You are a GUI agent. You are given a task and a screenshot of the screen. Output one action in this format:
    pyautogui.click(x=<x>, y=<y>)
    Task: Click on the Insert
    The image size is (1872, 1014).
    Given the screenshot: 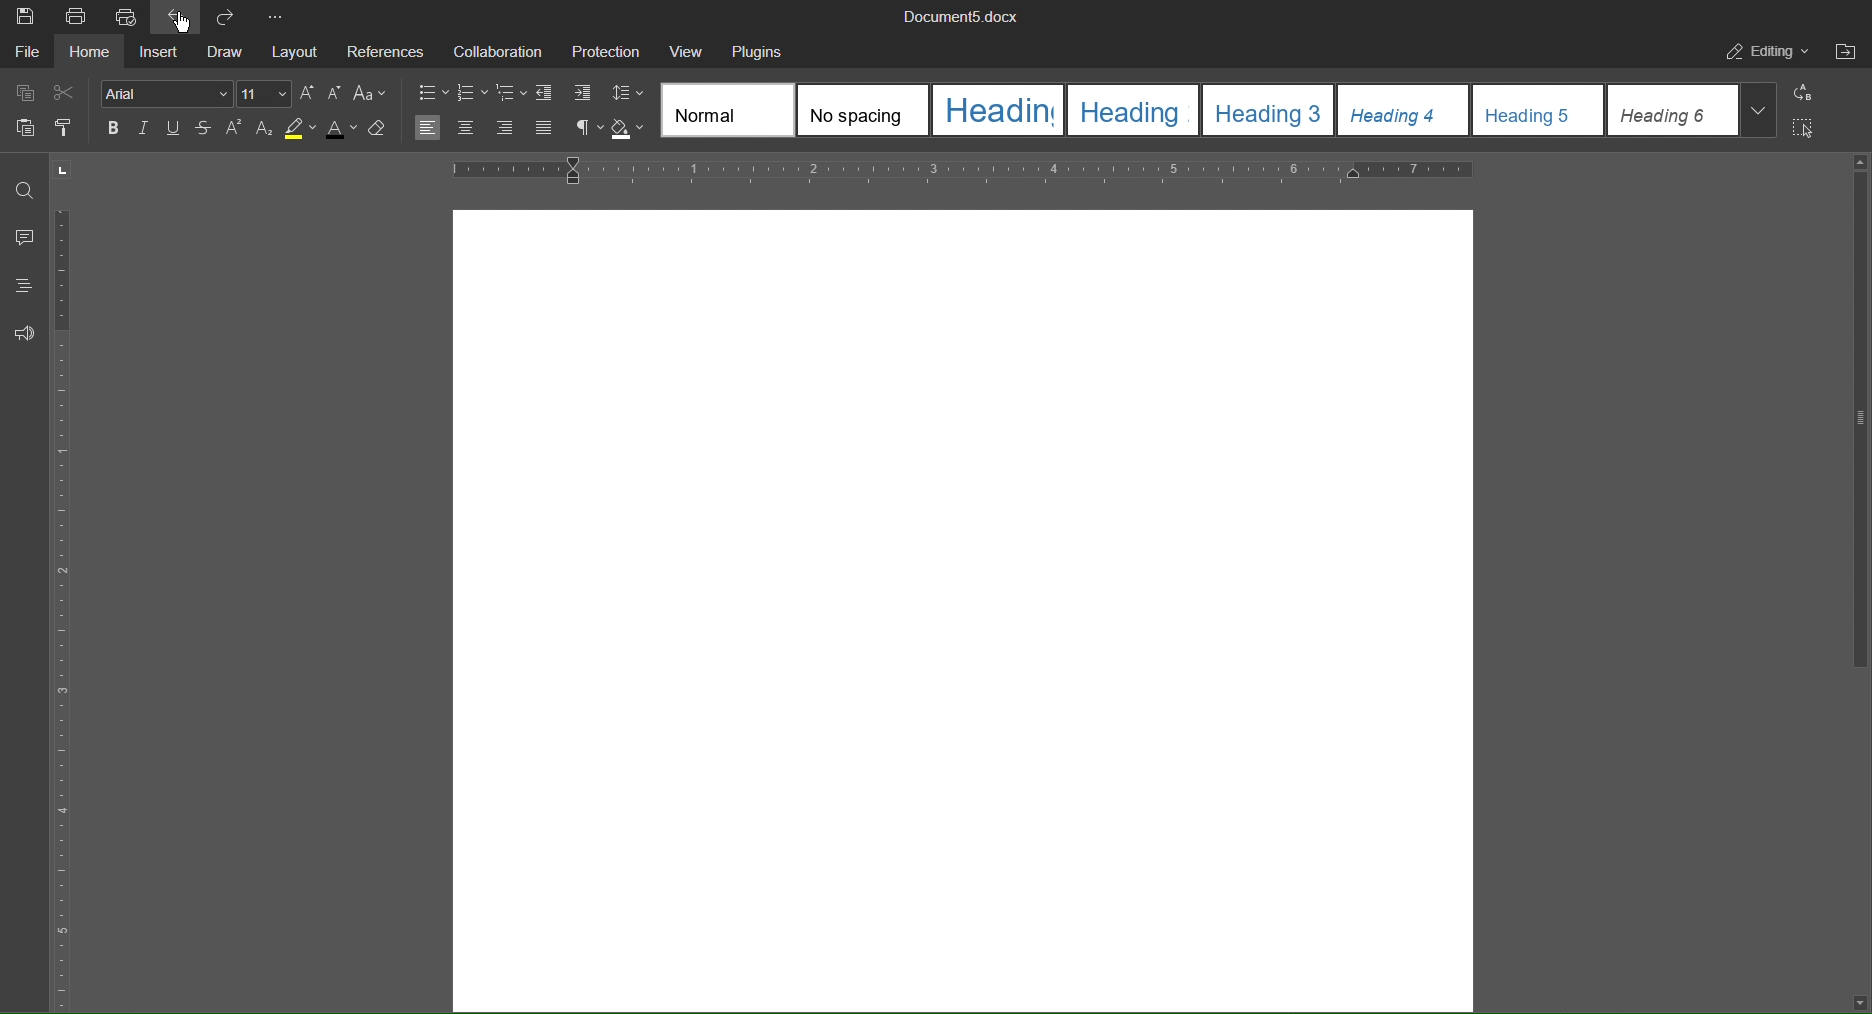 What is the action you would take?
    pyautogui.click(x=160, y=53)
    